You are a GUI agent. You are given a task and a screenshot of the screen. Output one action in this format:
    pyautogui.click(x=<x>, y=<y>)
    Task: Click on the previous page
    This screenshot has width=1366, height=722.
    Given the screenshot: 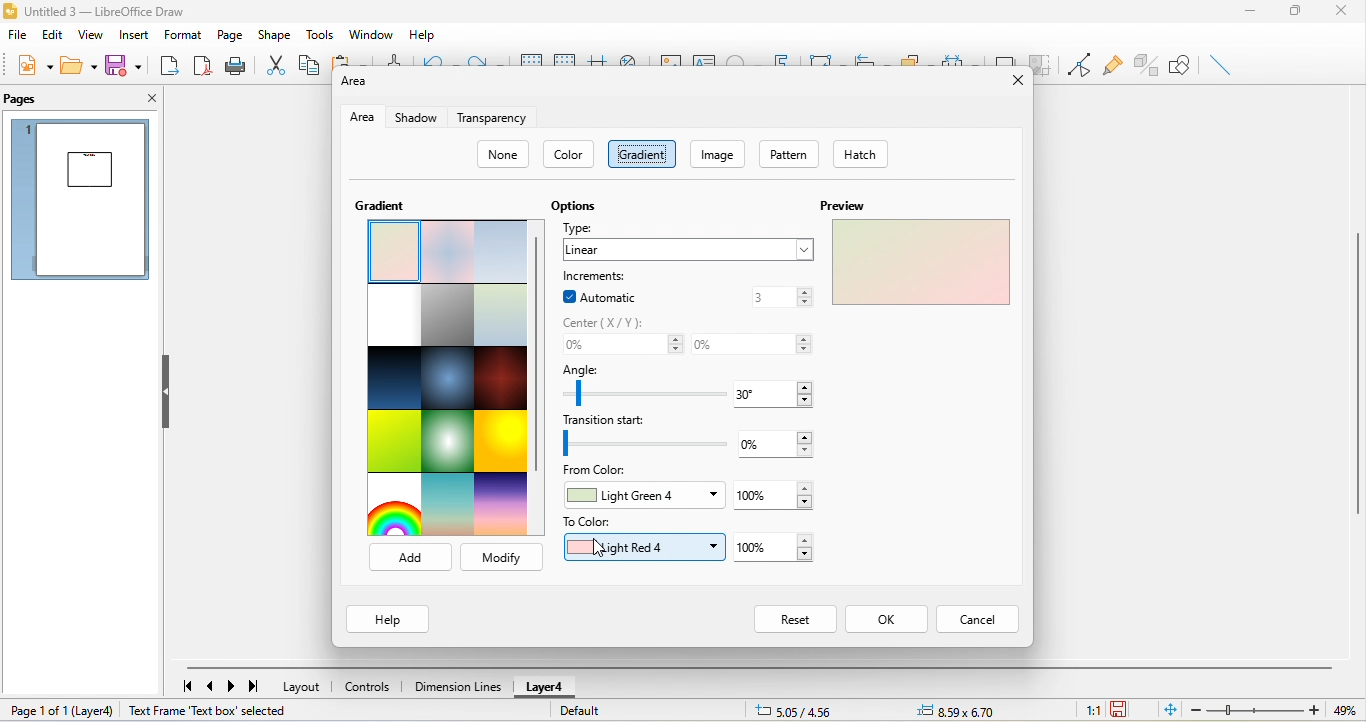 What is the action you would take?
    pyautogui.click(x=213, y=687)
    